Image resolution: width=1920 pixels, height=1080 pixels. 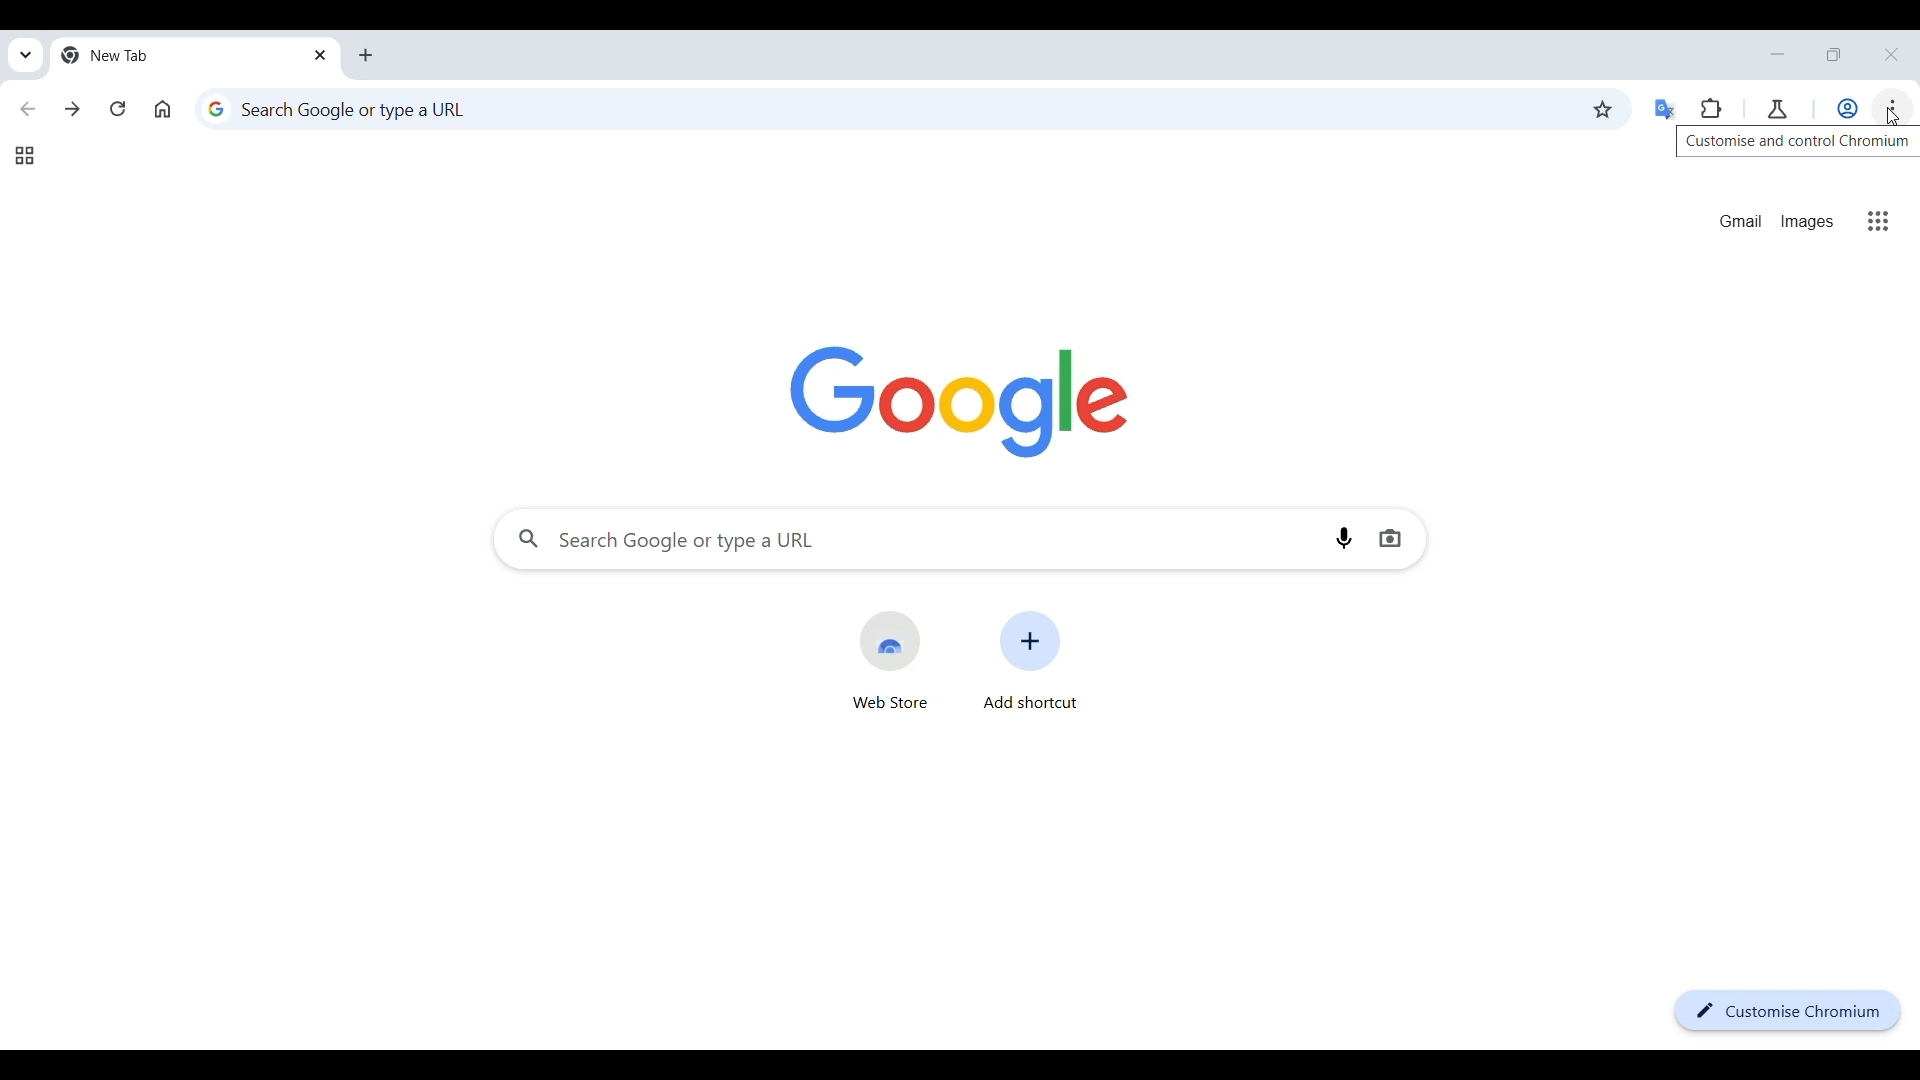 What do you see at coordinates (1832, 55) in the screenshot?
I see `Show interface in a smaller tab` at bounding box center [1832, 55].